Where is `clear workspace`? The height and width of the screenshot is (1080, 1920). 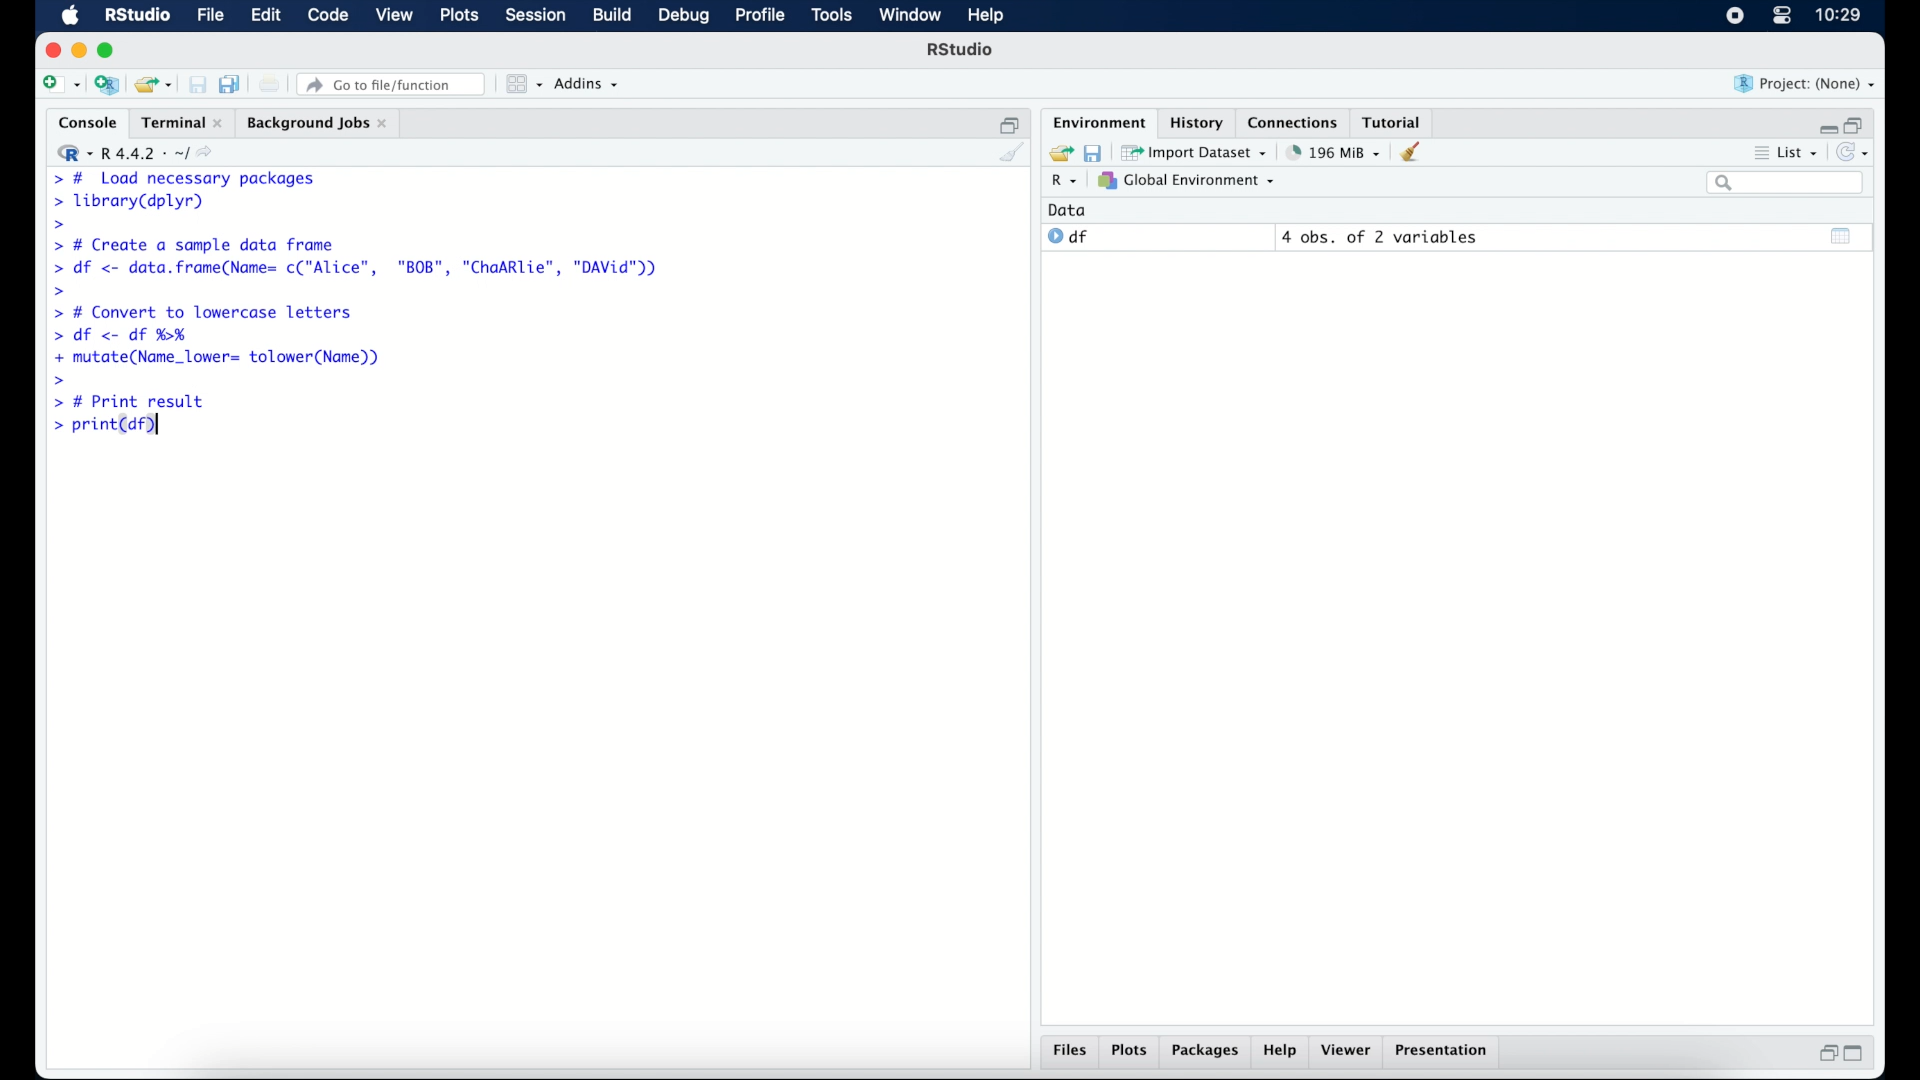
clear workspace is located at coordinates (1417, 153).